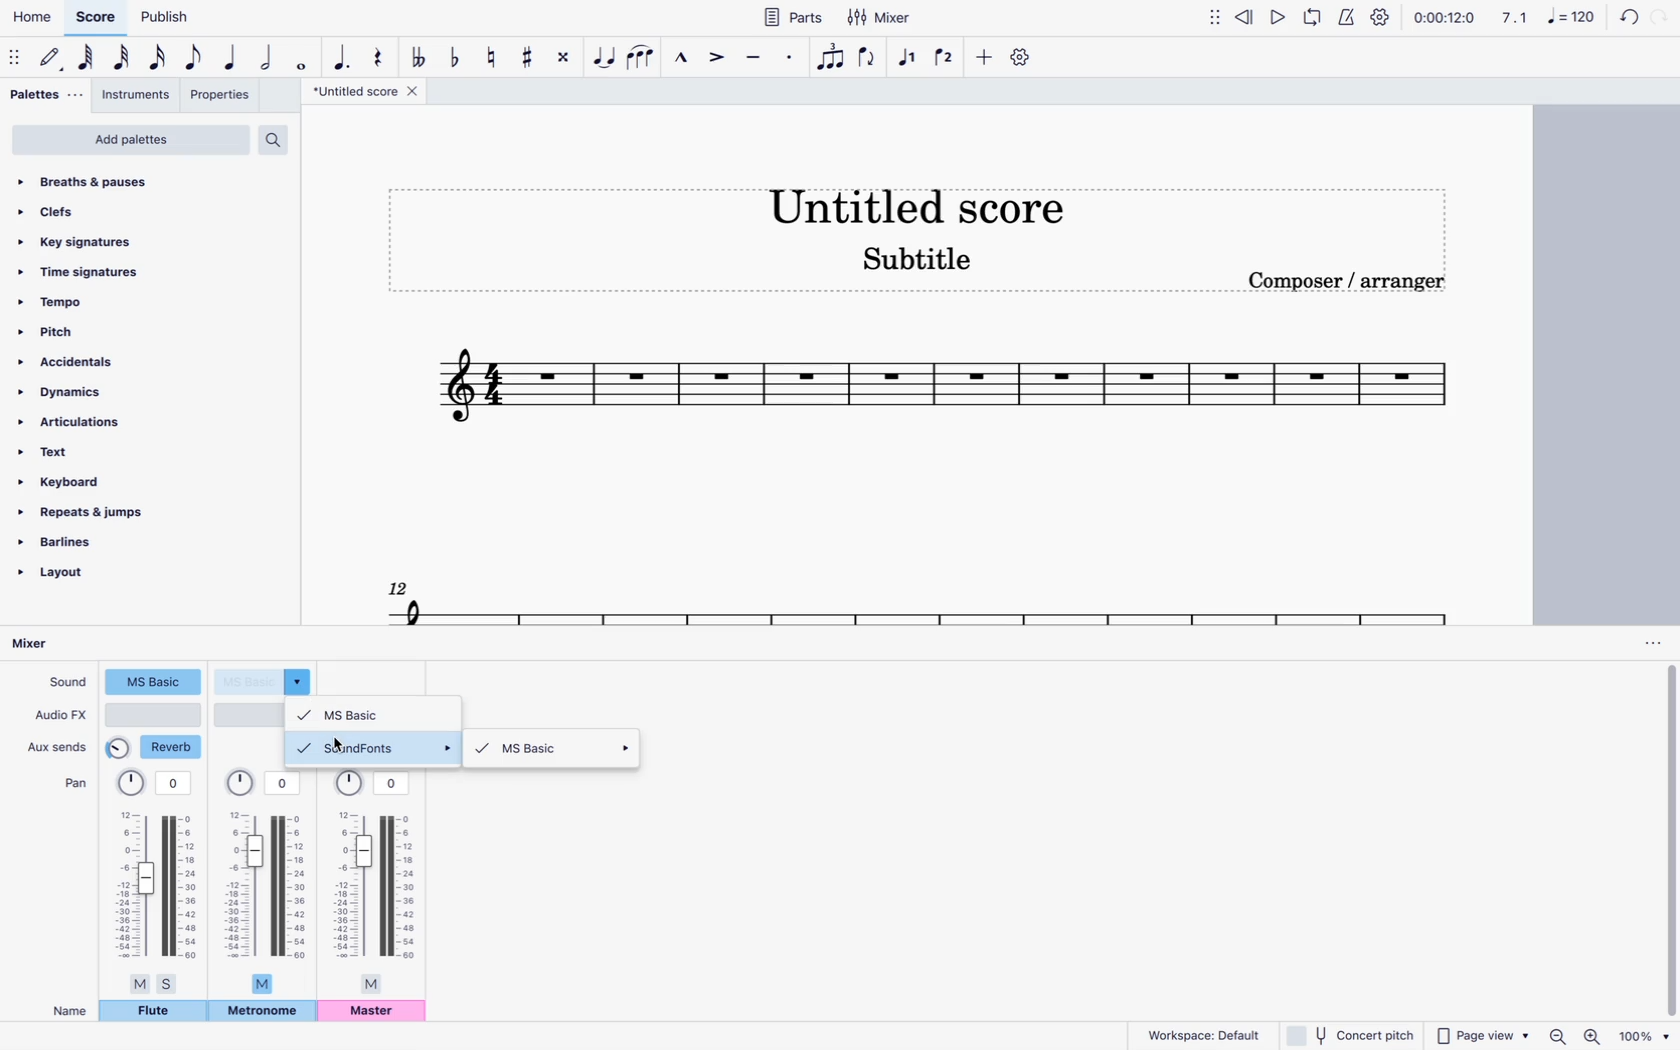 The width and height of the screenshot is (1680, 1050). I want to click on metronome, so click(1350, 17).